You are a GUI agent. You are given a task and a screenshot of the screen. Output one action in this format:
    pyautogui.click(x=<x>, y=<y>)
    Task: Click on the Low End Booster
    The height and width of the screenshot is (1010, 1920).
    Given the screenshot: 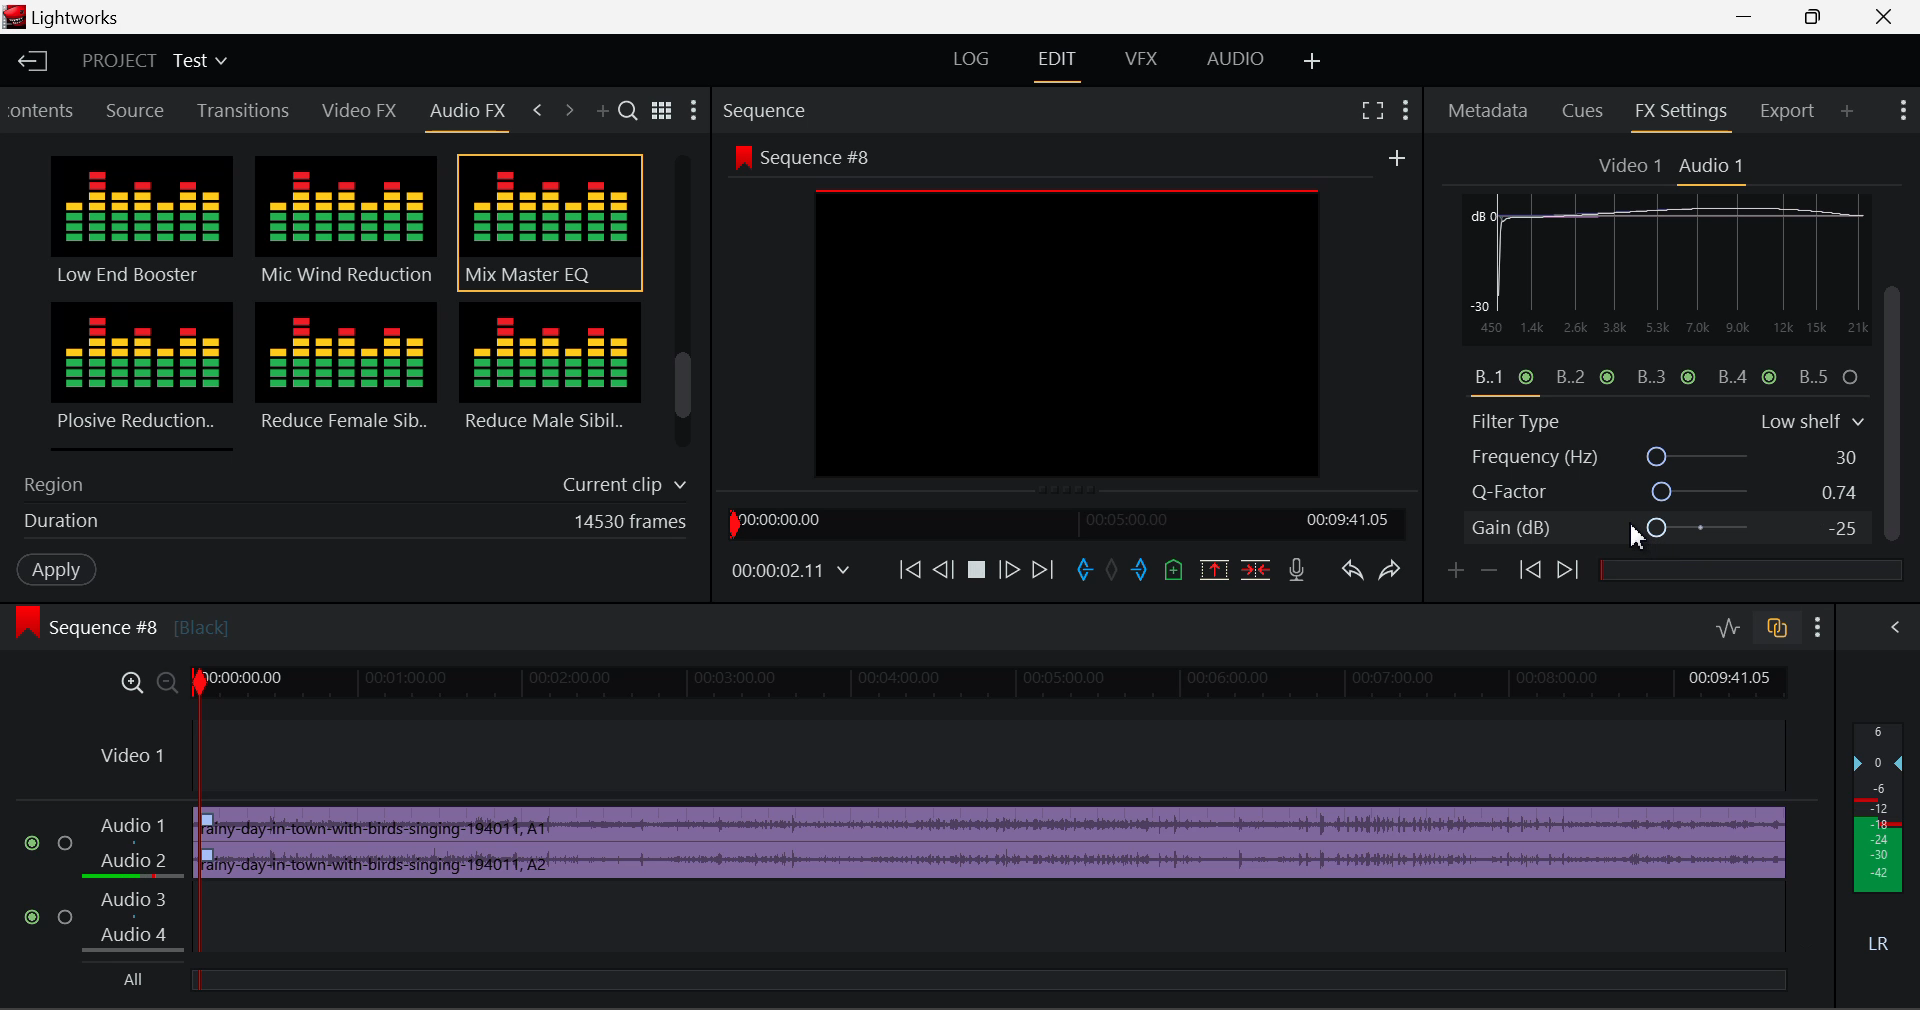 What is the action you would take?
    pyautogui.click(x=139, y=222)
    